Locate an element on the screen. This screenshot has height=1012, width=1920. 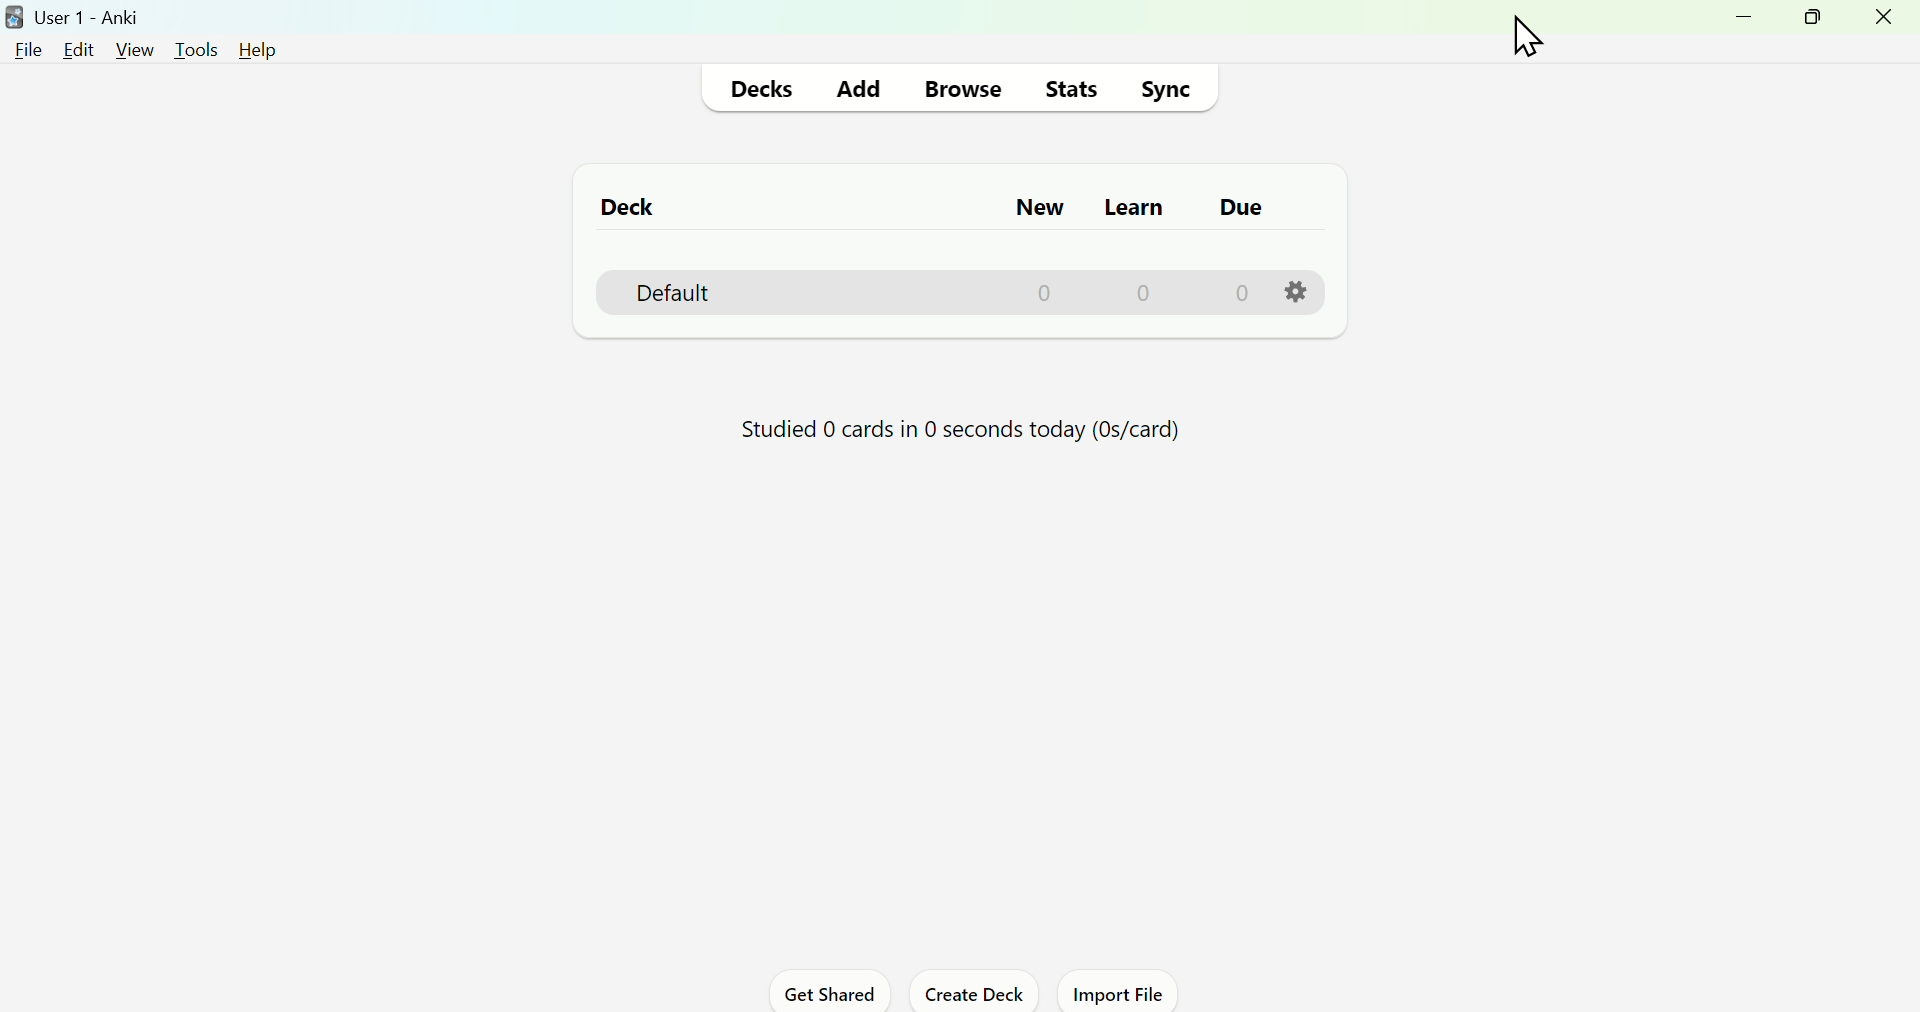
0 is located at coordinates (1240, 291).